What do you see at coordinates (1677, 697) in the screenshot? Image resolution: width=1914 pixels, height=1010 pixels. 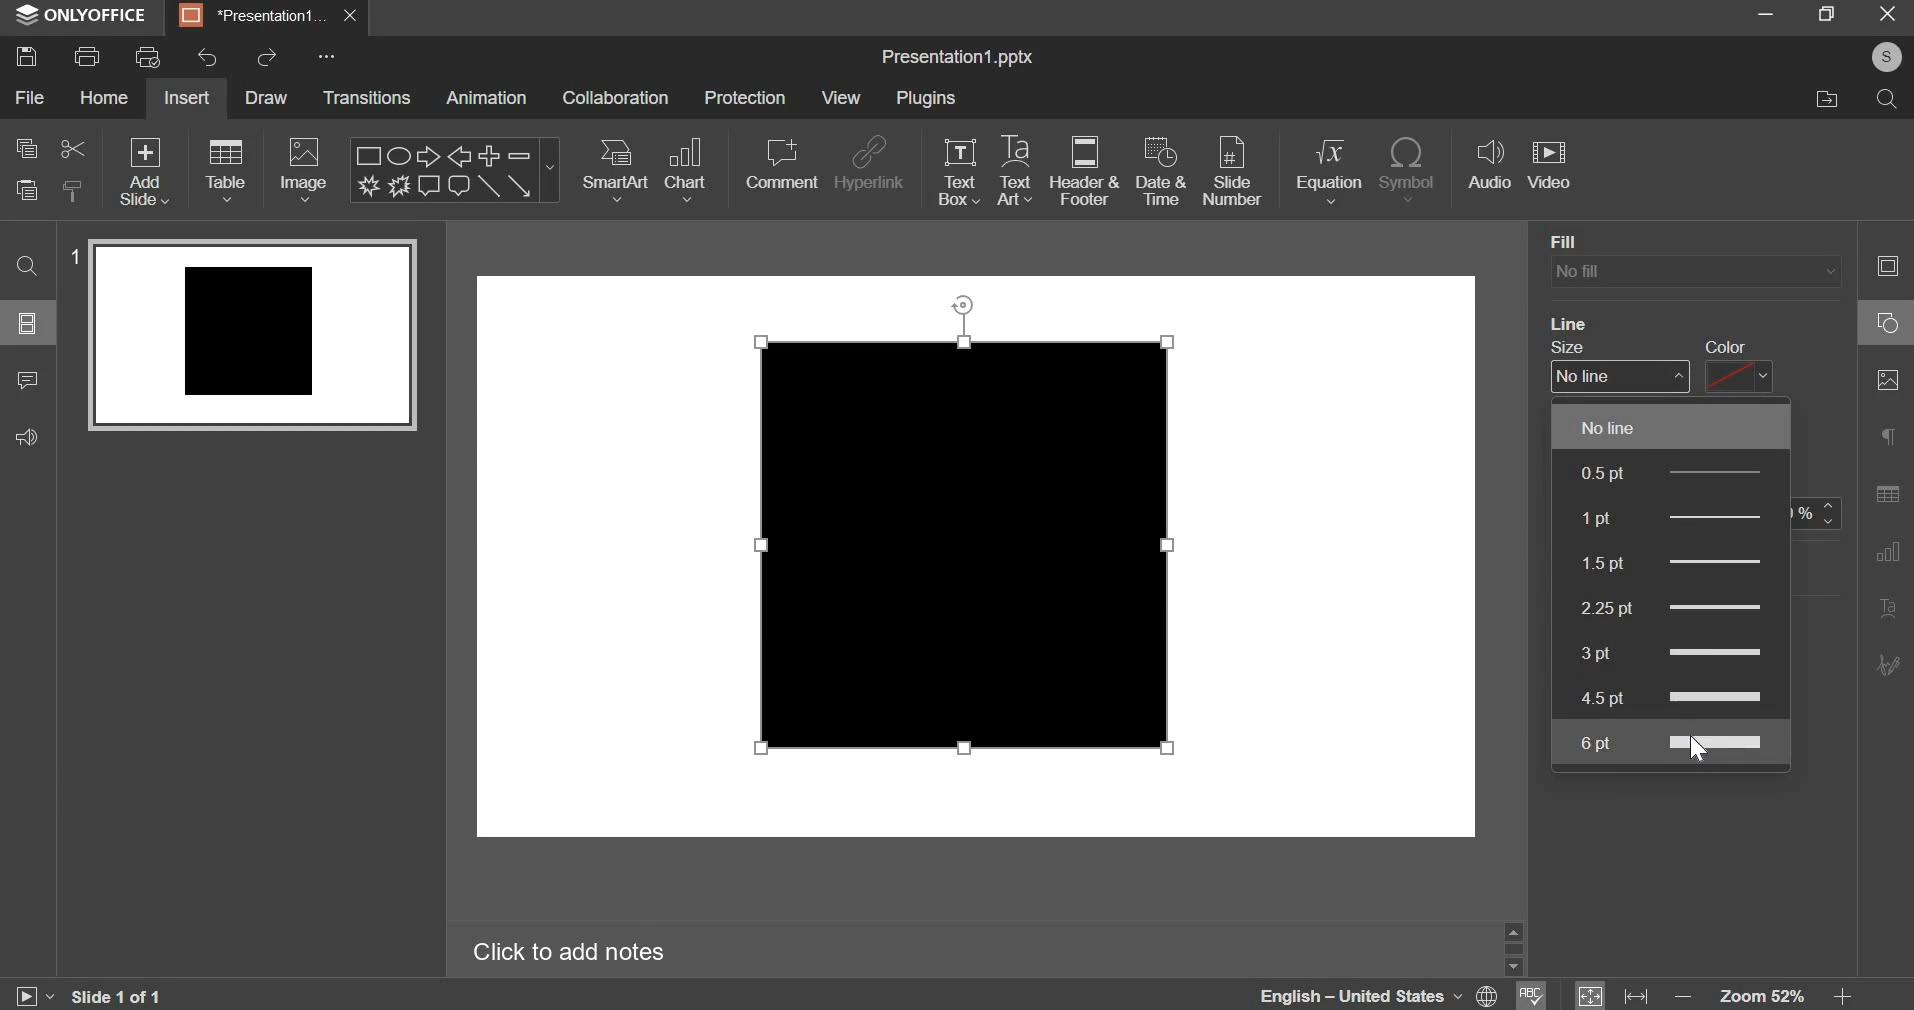 I see `4.5pt` at bounding box center [1677, 697].